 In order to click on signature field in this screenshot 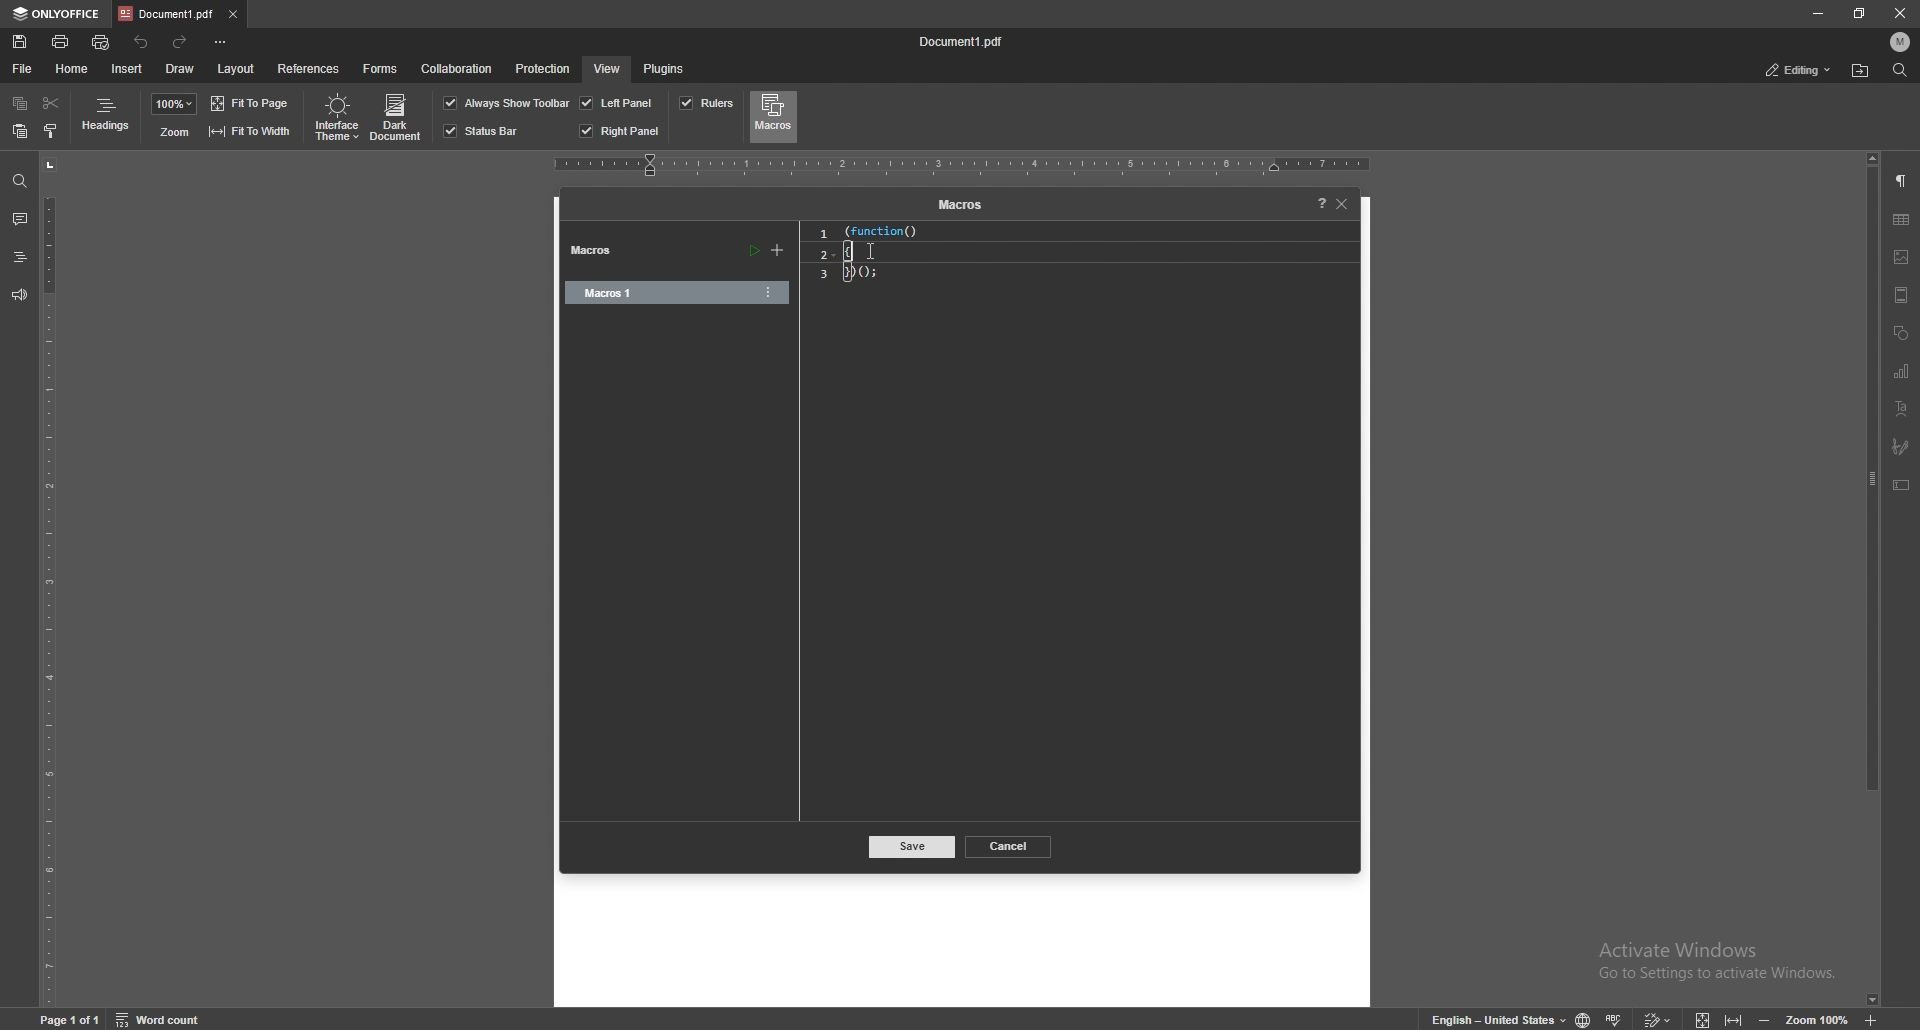, I will do `click(1901, 446)`.